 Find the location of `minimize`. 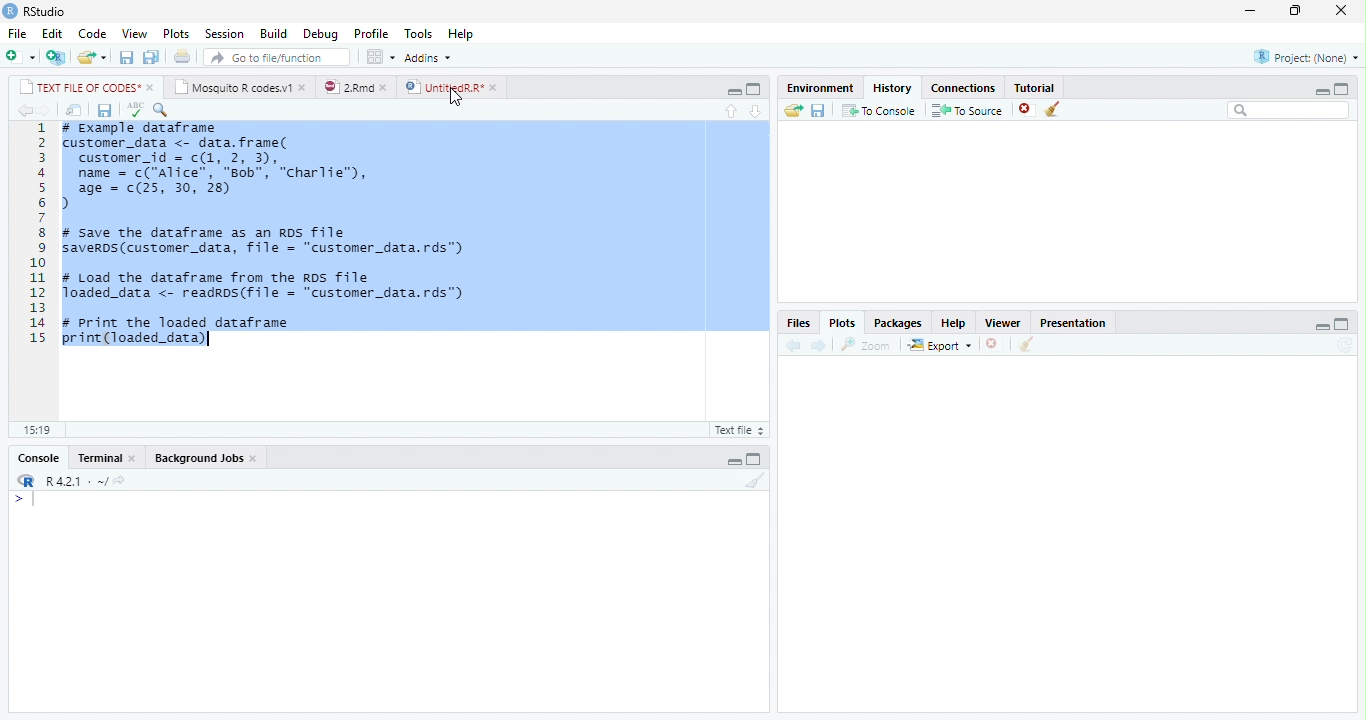

minimize is located at coordinates (1250, 10).